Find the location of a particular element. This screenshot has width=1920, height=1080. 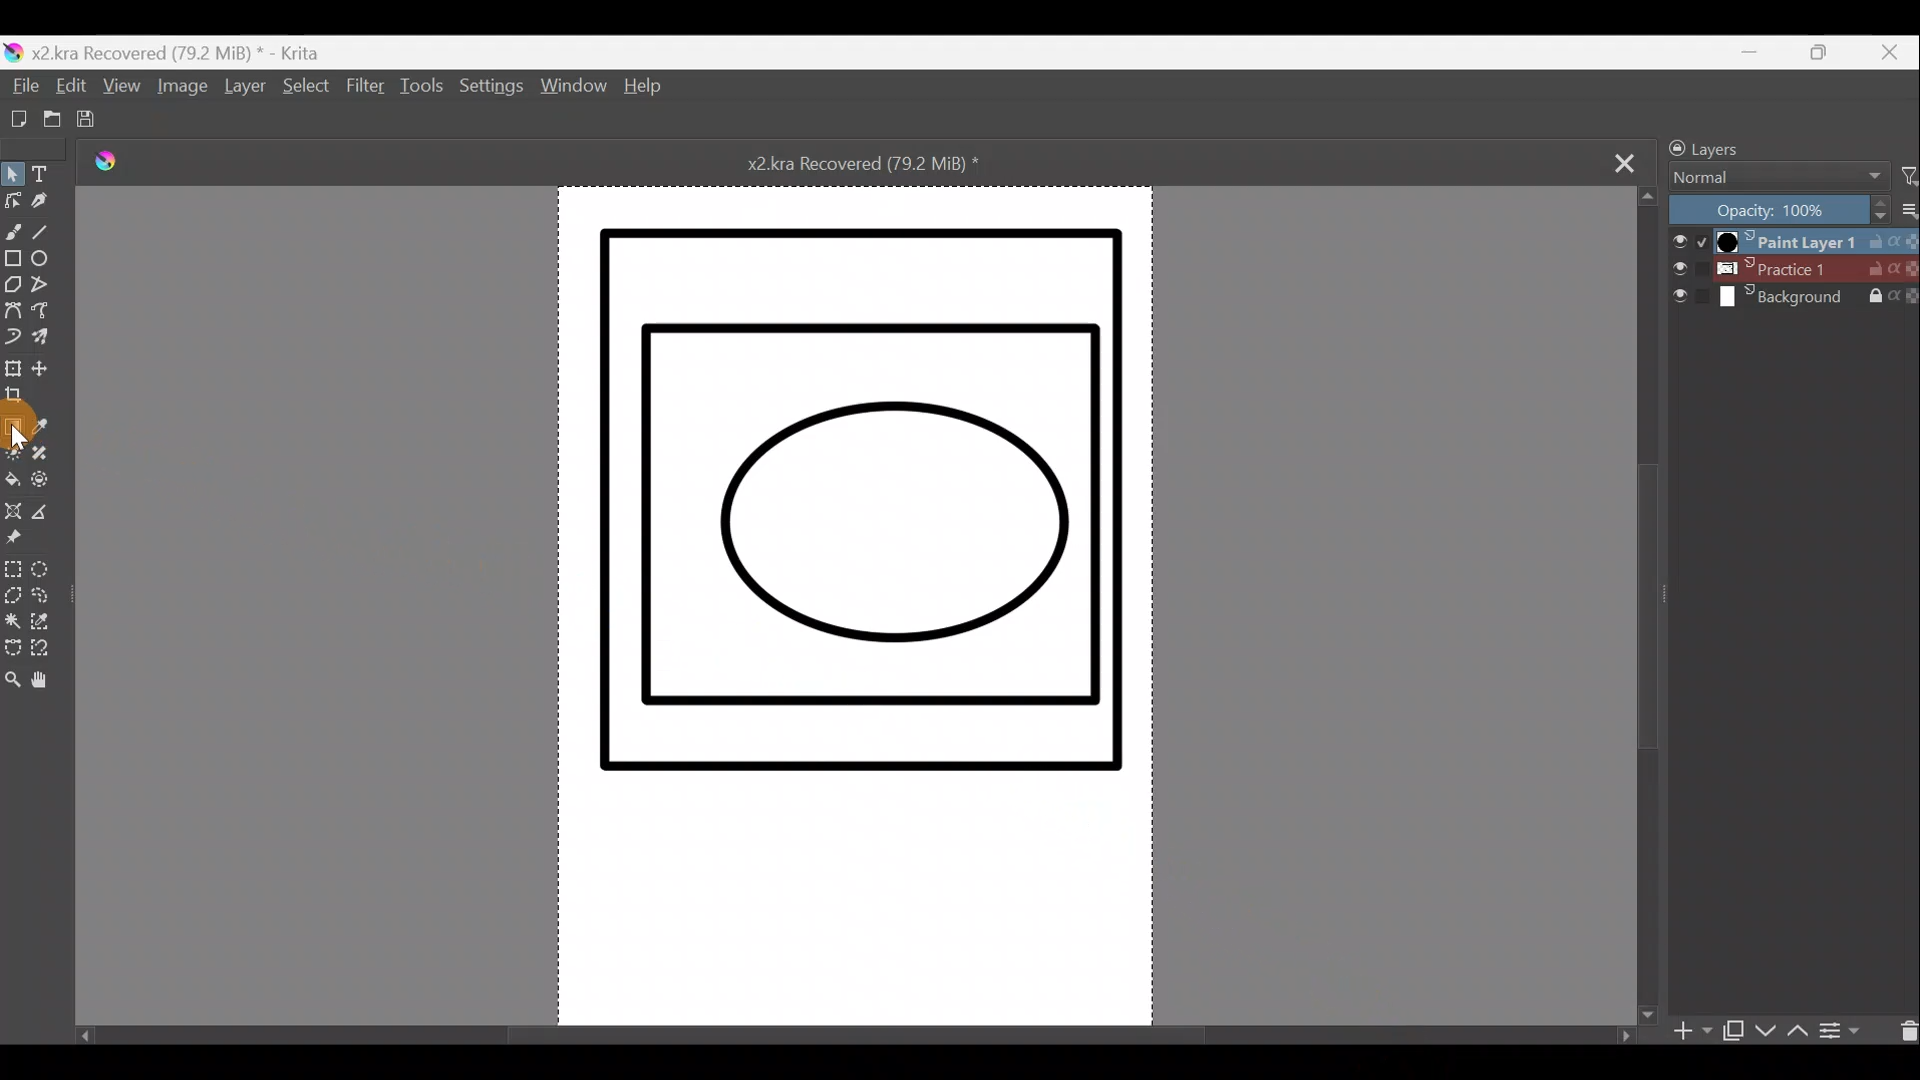

Layer 2 is located at coordinates (1793, 269).